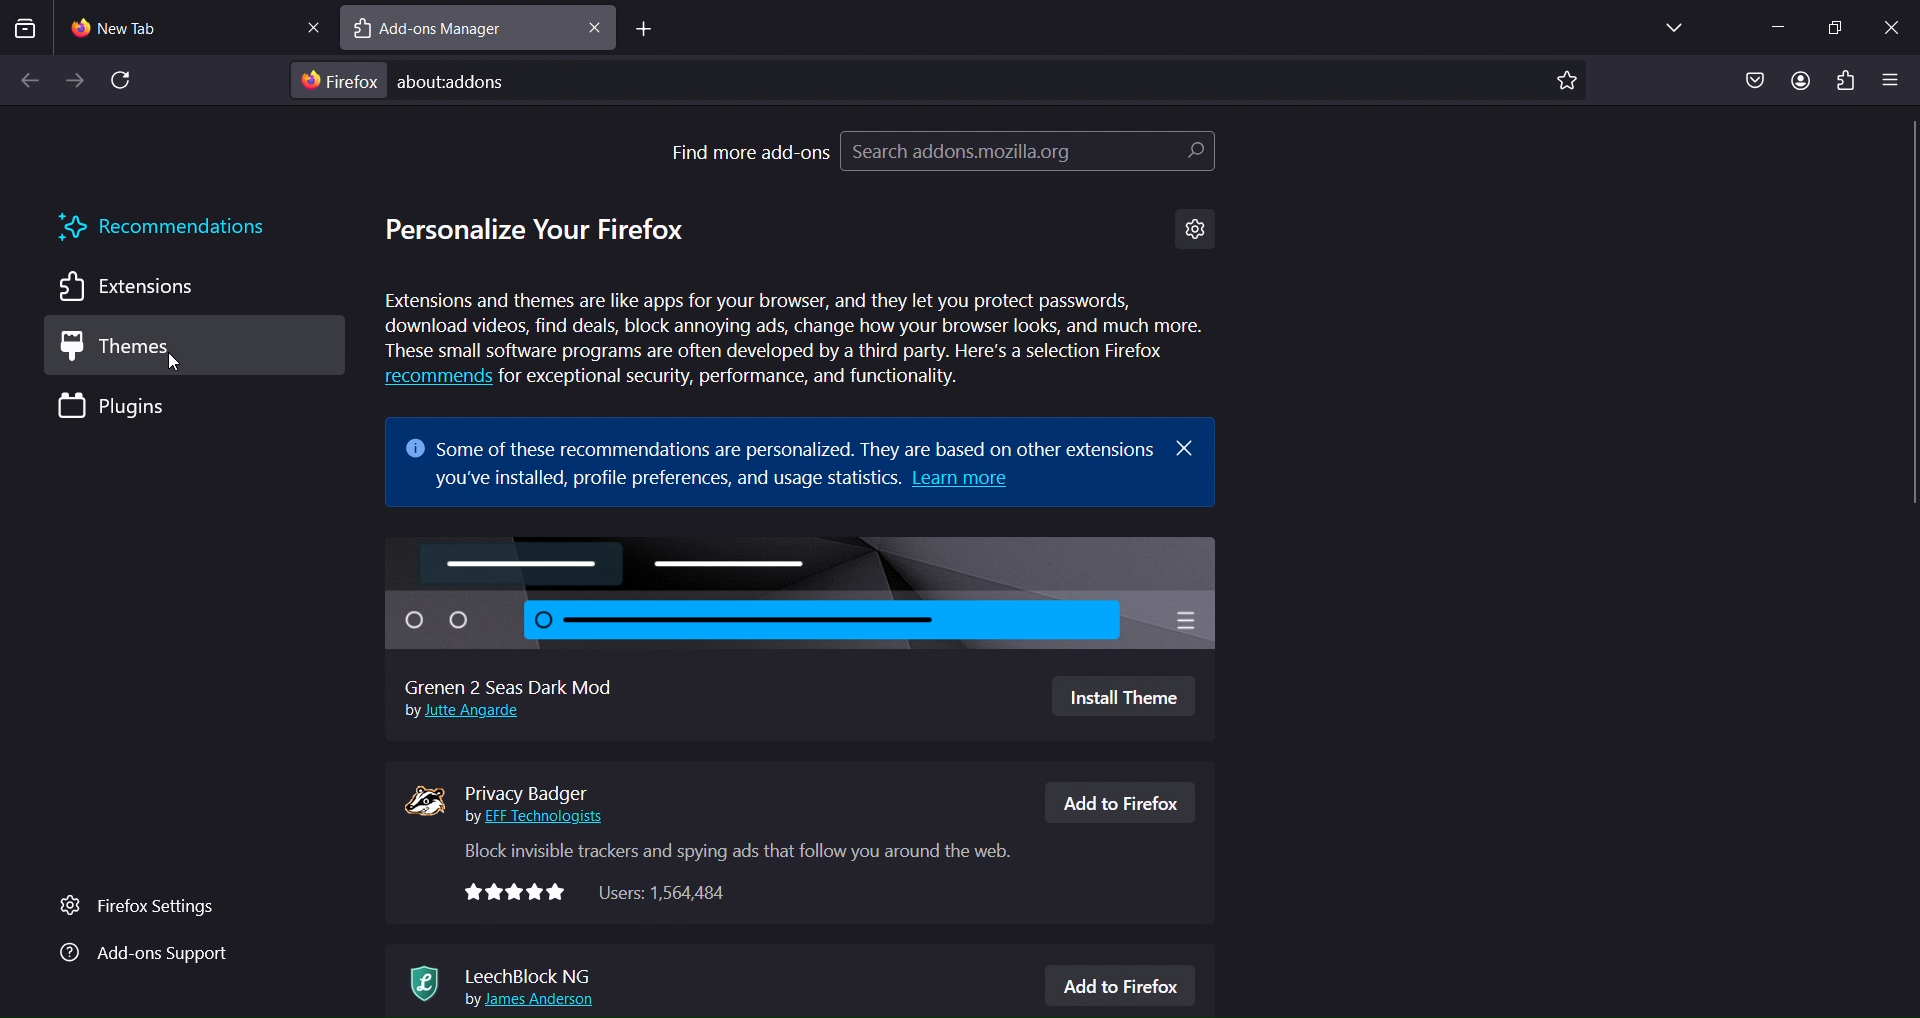  Describe the element at coordinates (436, 377) in the screenshot. I see `recommends` at that location.